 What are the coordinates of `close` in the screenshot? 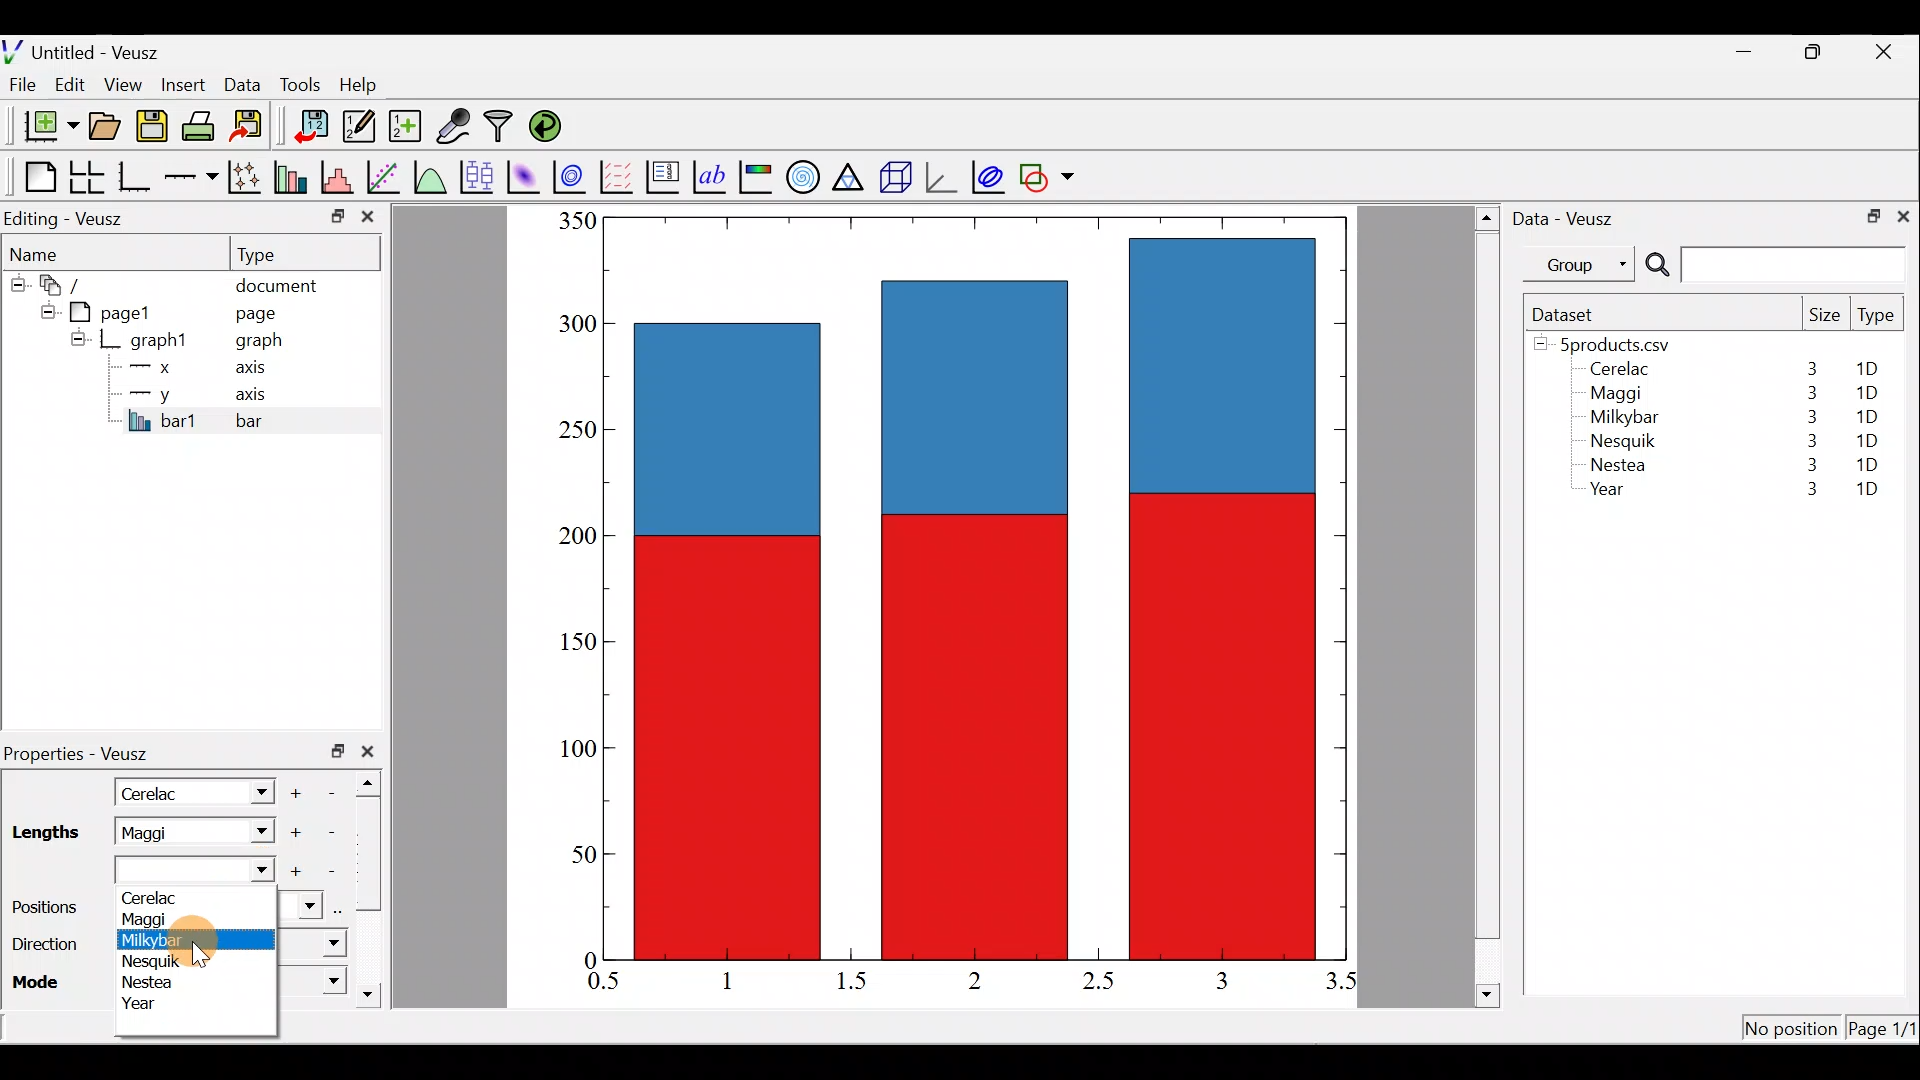 It's located at (1903, 215).